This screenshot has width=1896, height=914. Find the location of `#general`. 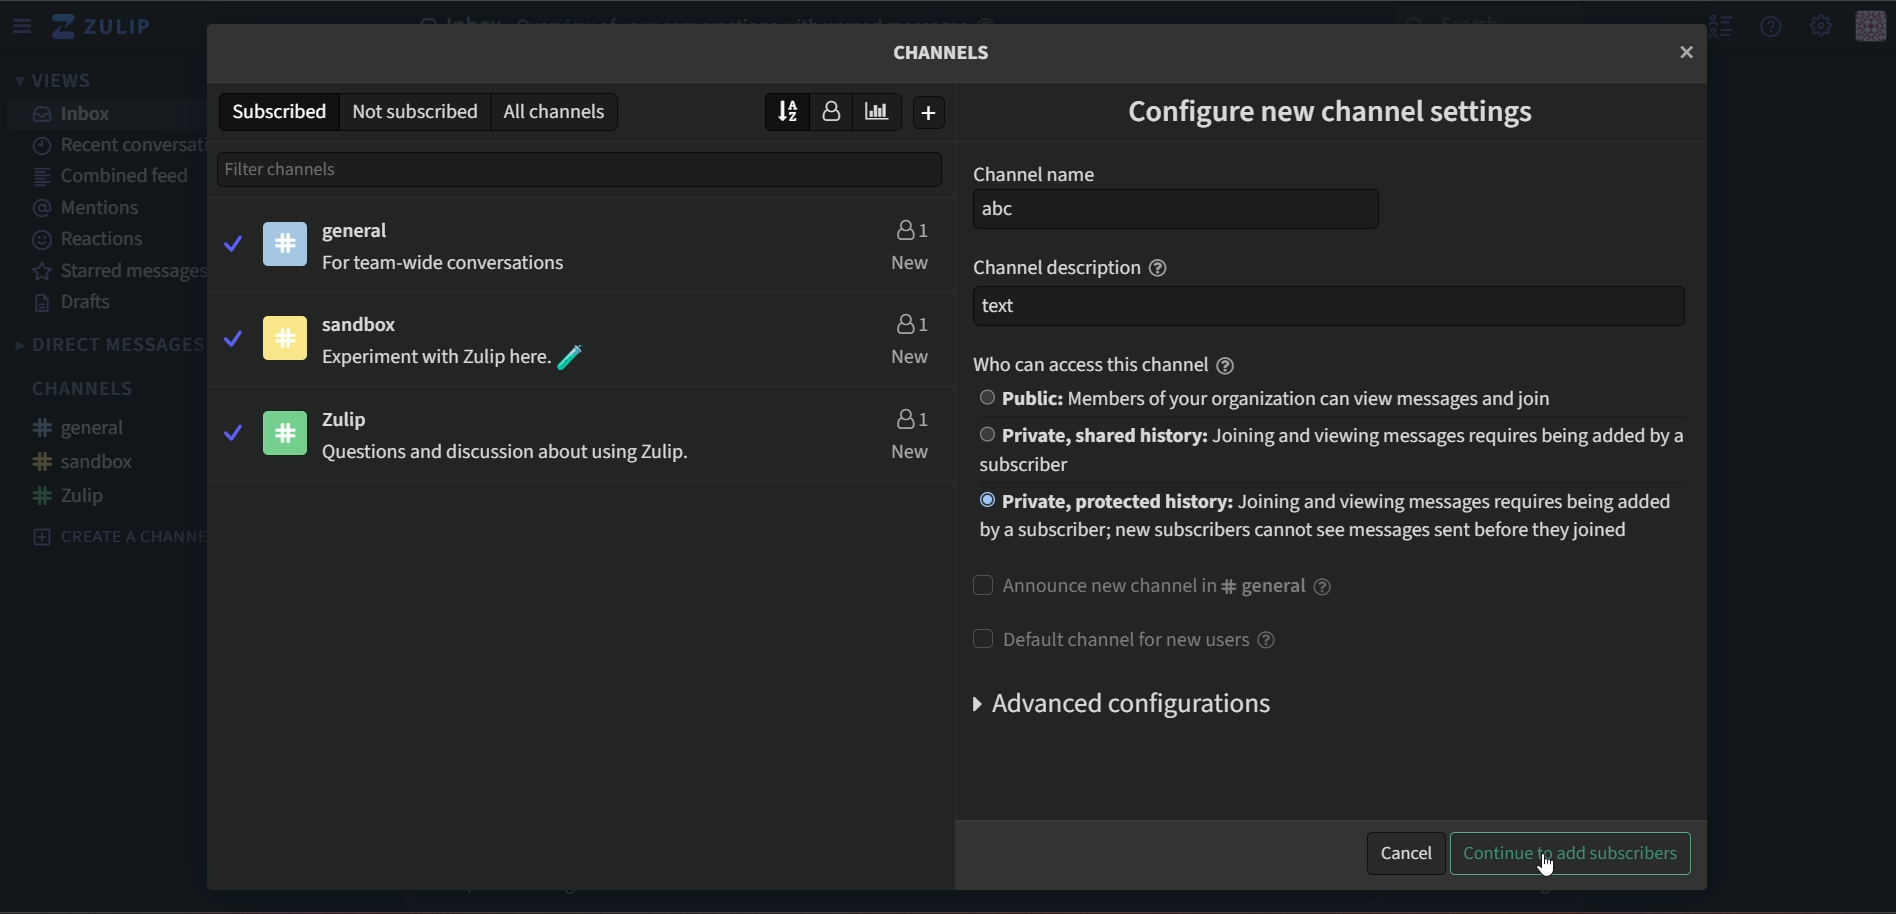

#general is located at coordinates (89, 430).